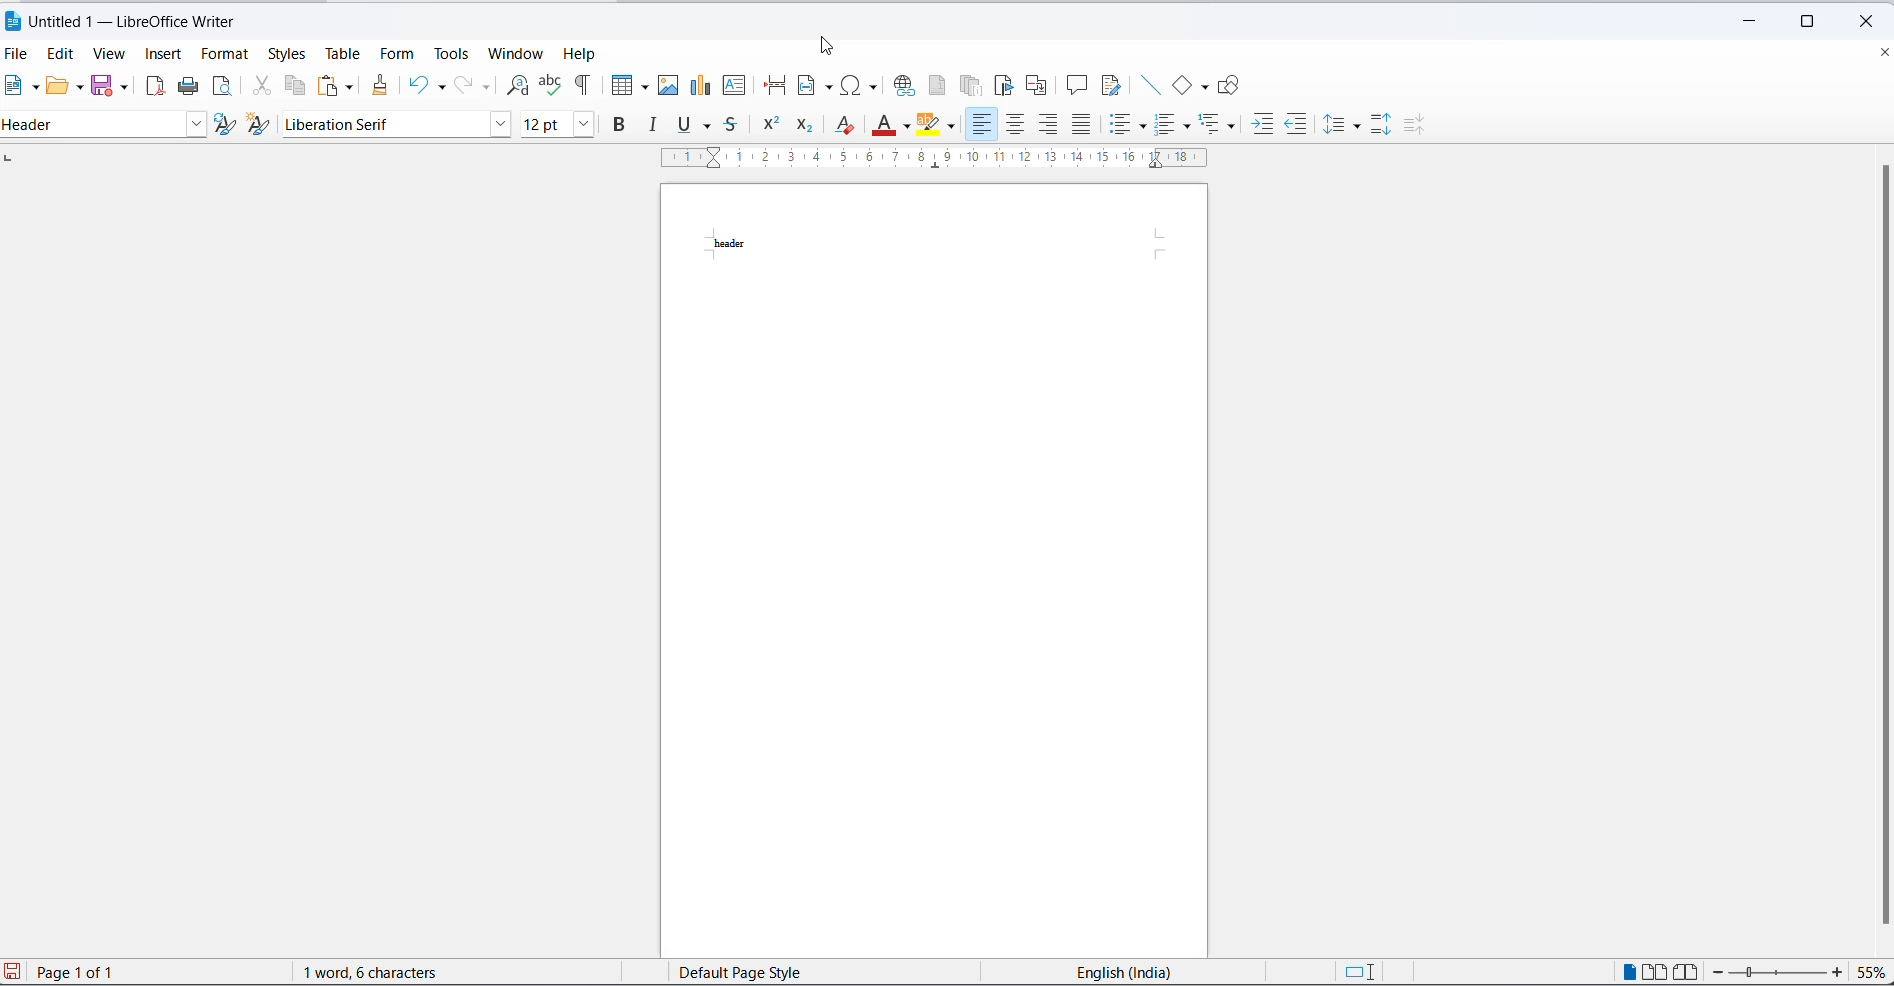 This screenshot has height=986, width=1894. Describe the element at coordinates (1360, 125) in the screenshot. I see `line spacing options` at that location.